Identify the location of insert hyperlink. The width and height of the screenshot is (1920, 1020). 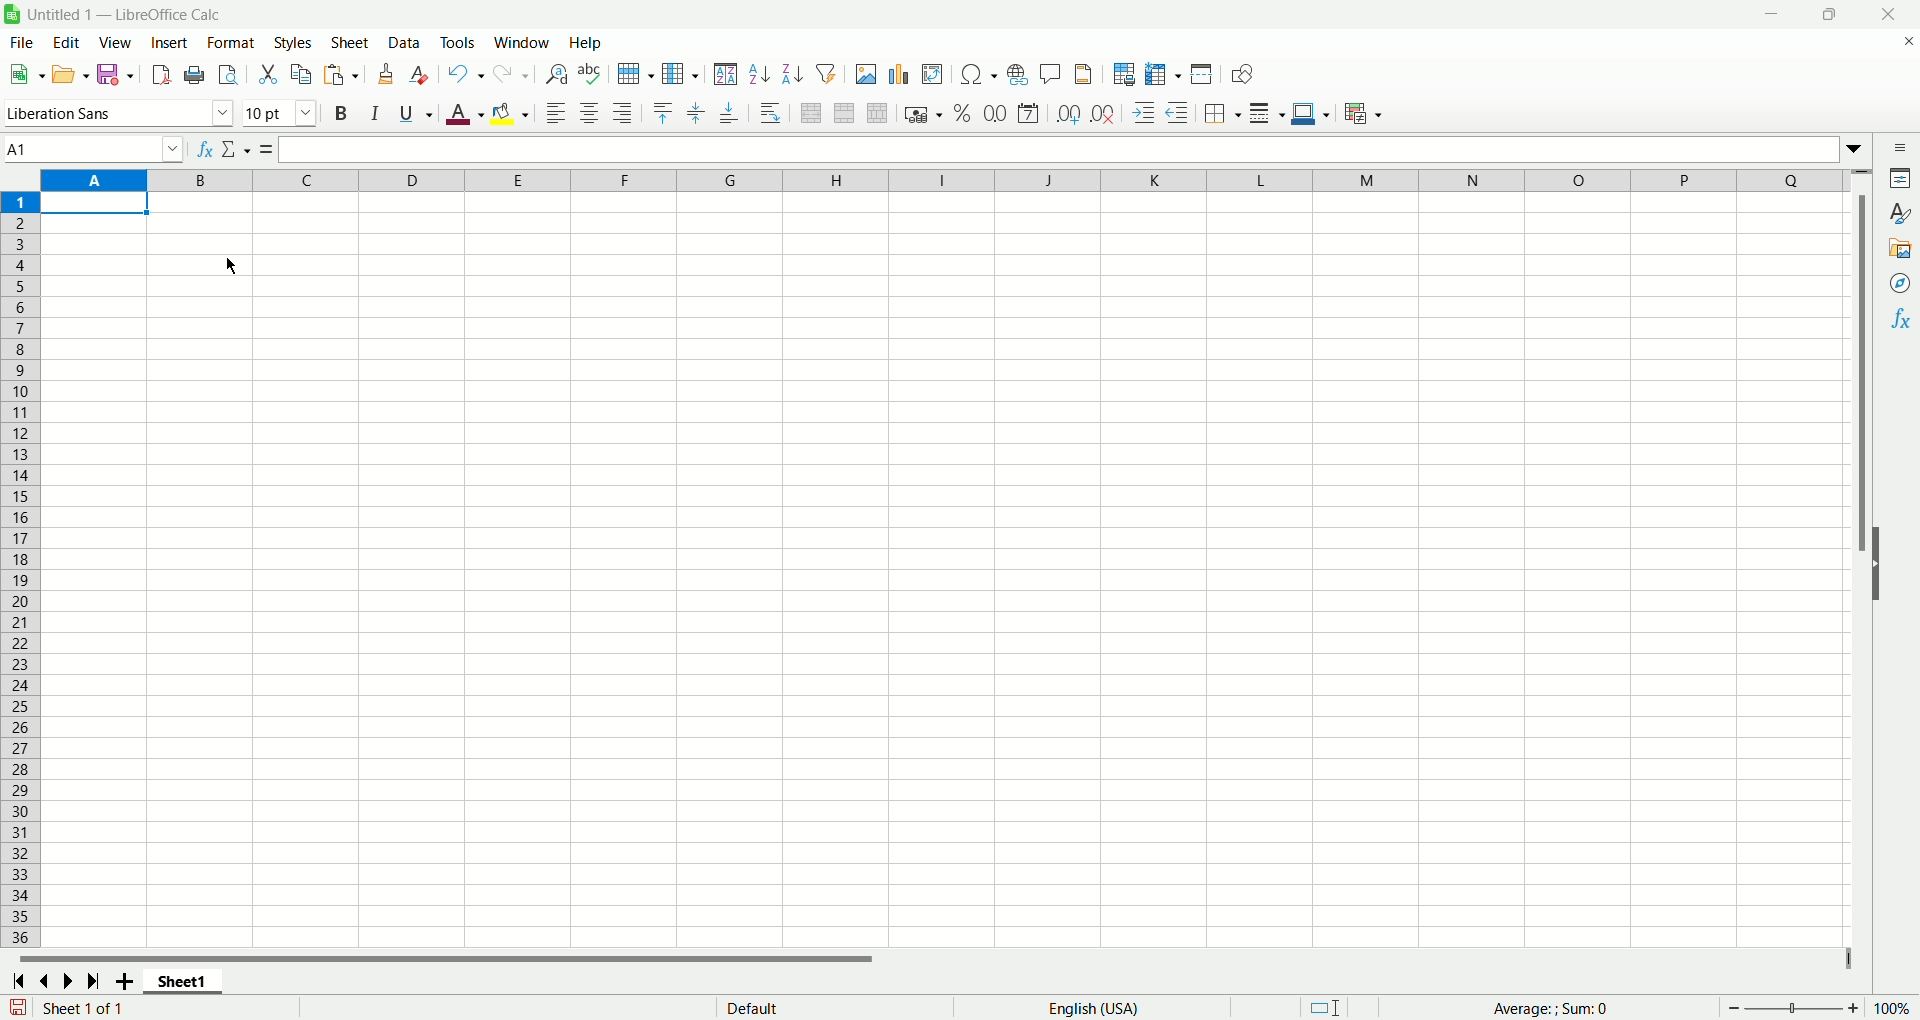
(1016, 77).